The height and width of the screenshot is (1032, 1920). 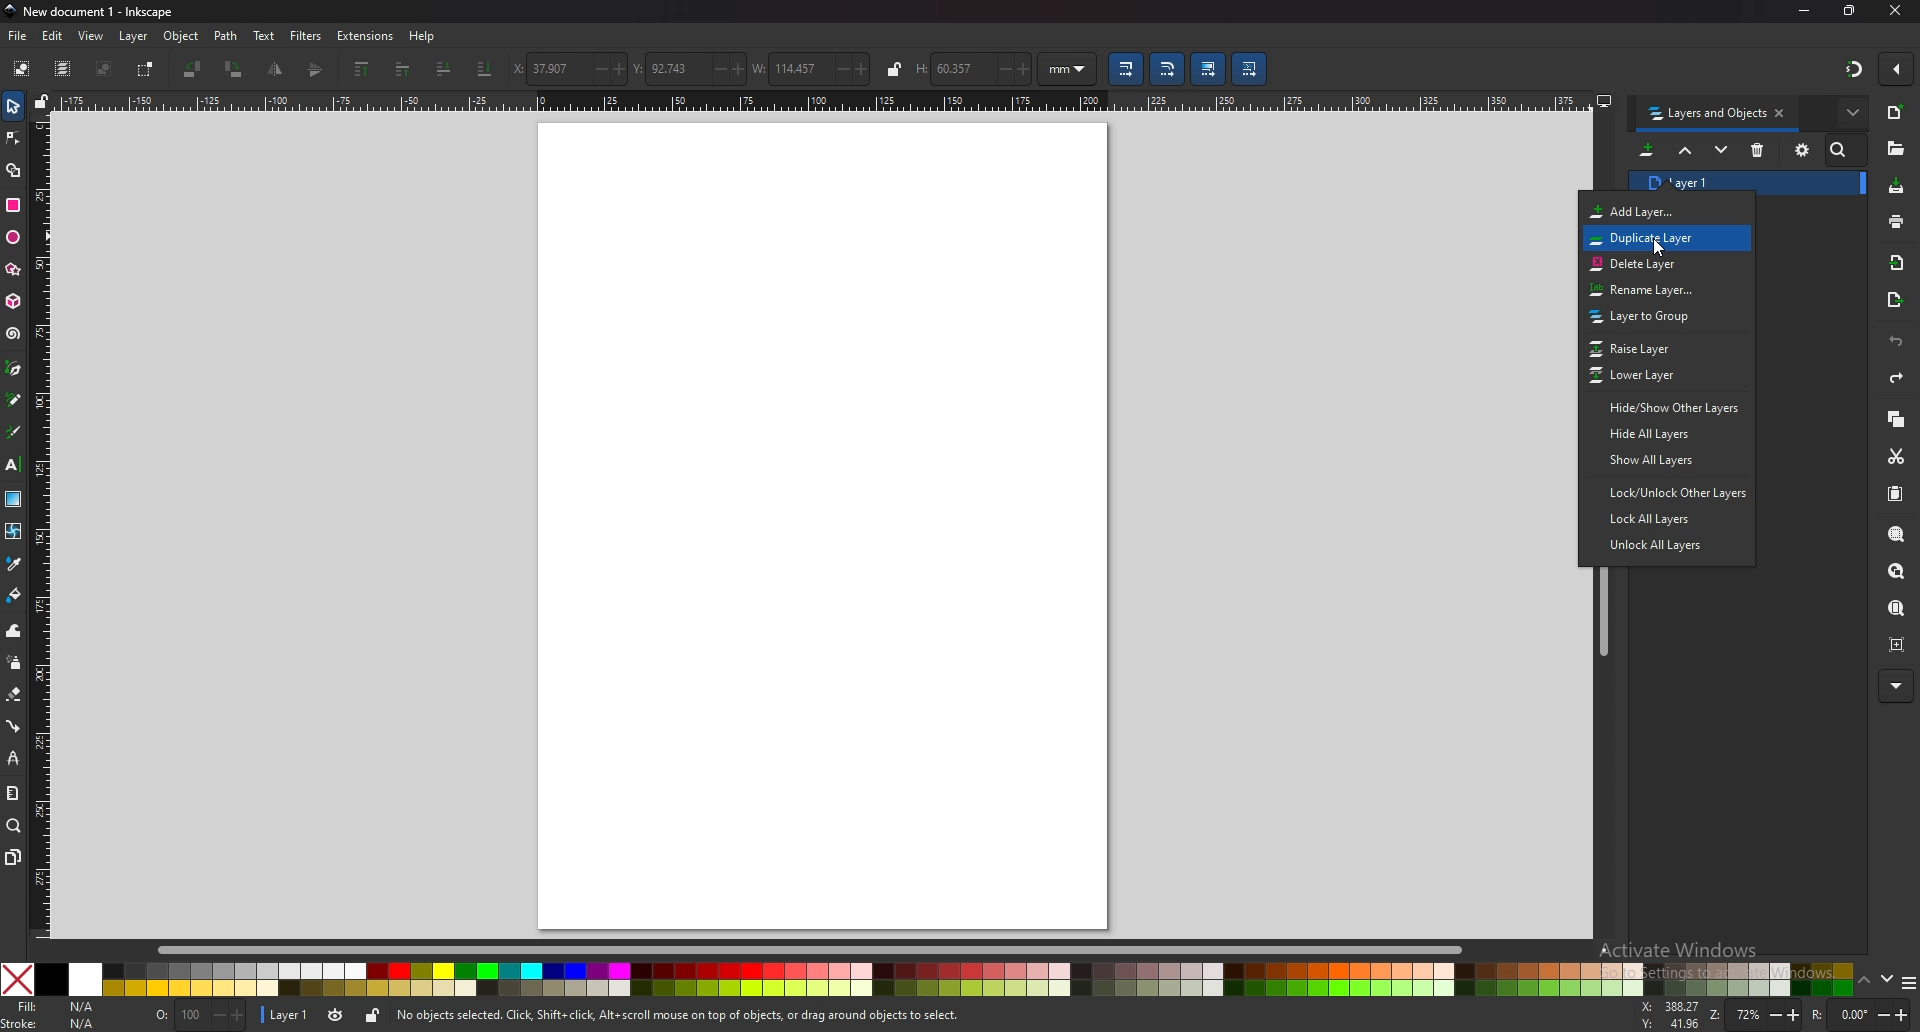 What do you see at coordinates (14, 530) in the screenshot?
I see `mesh` at bounding box center [14, 530].